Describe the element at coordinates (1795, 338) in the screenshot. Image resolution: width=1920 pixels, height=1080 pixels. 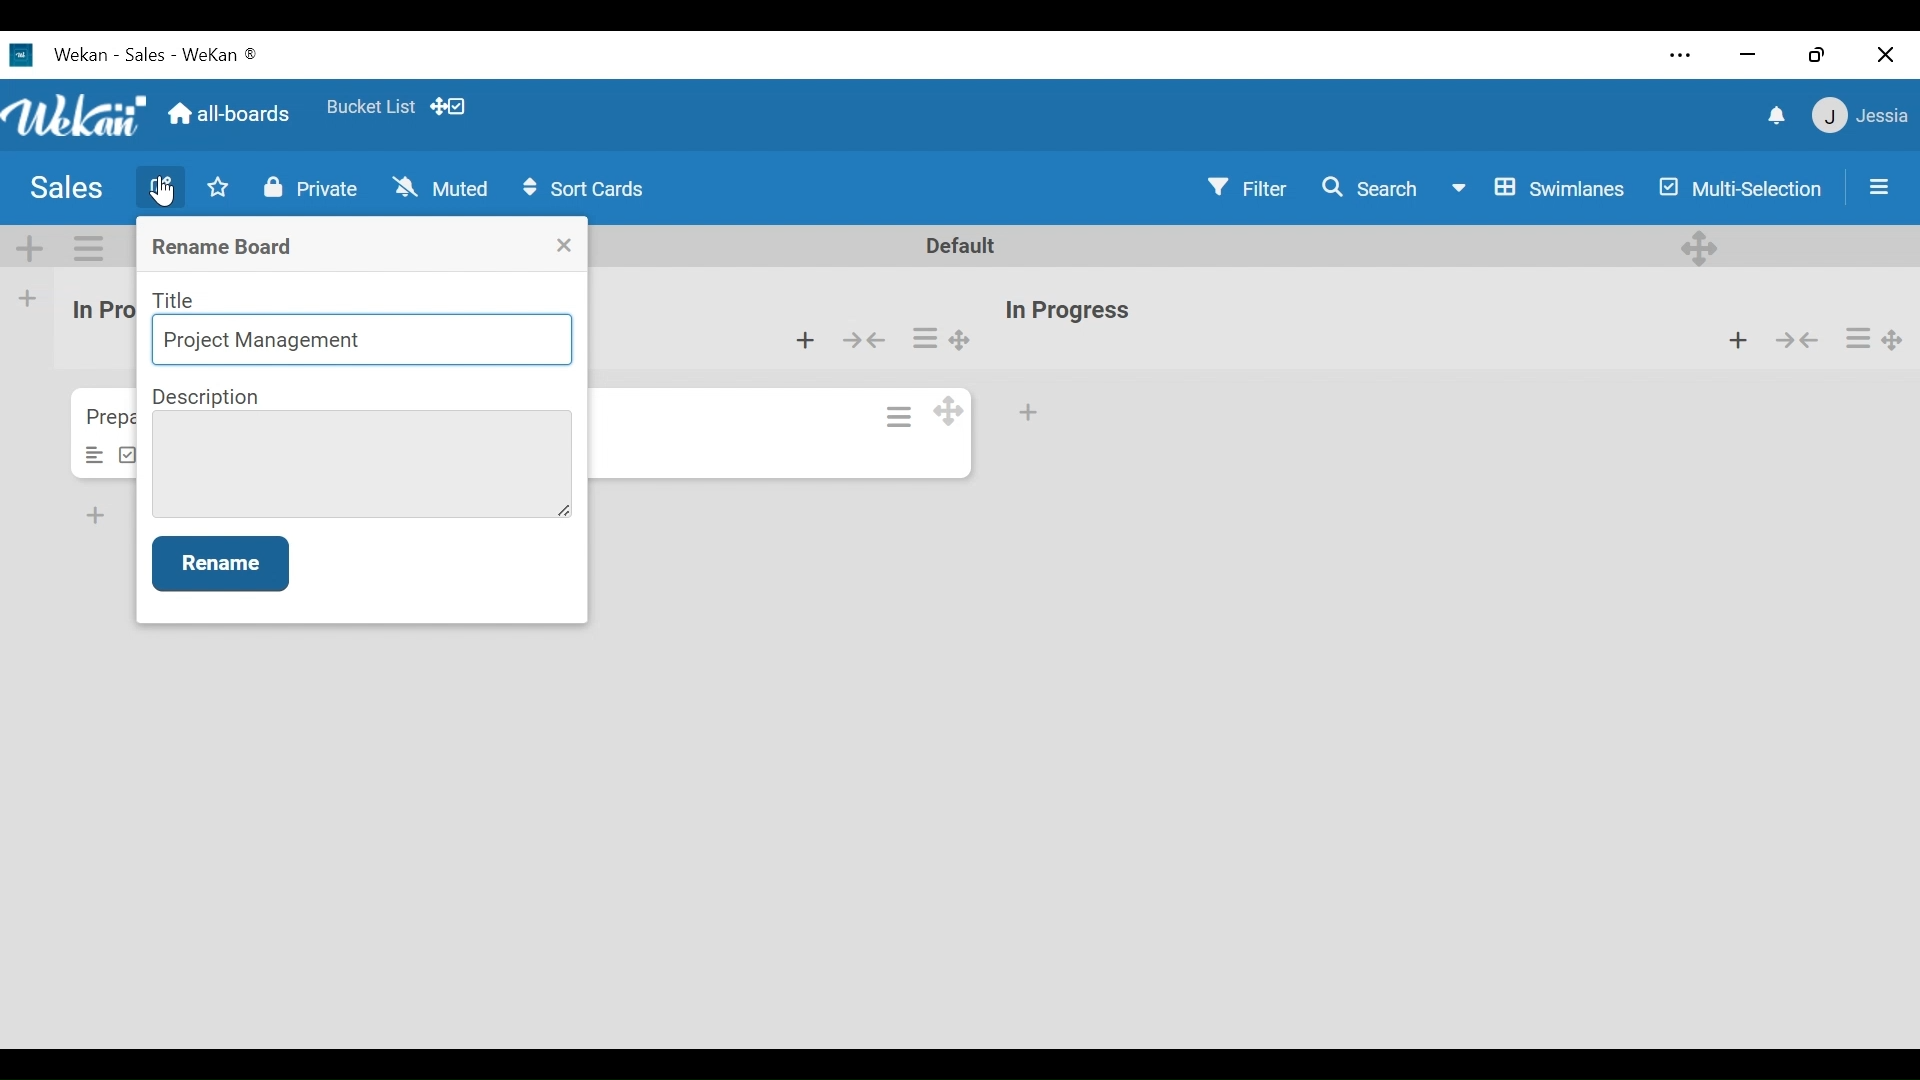
I see `Collapse` at that location.